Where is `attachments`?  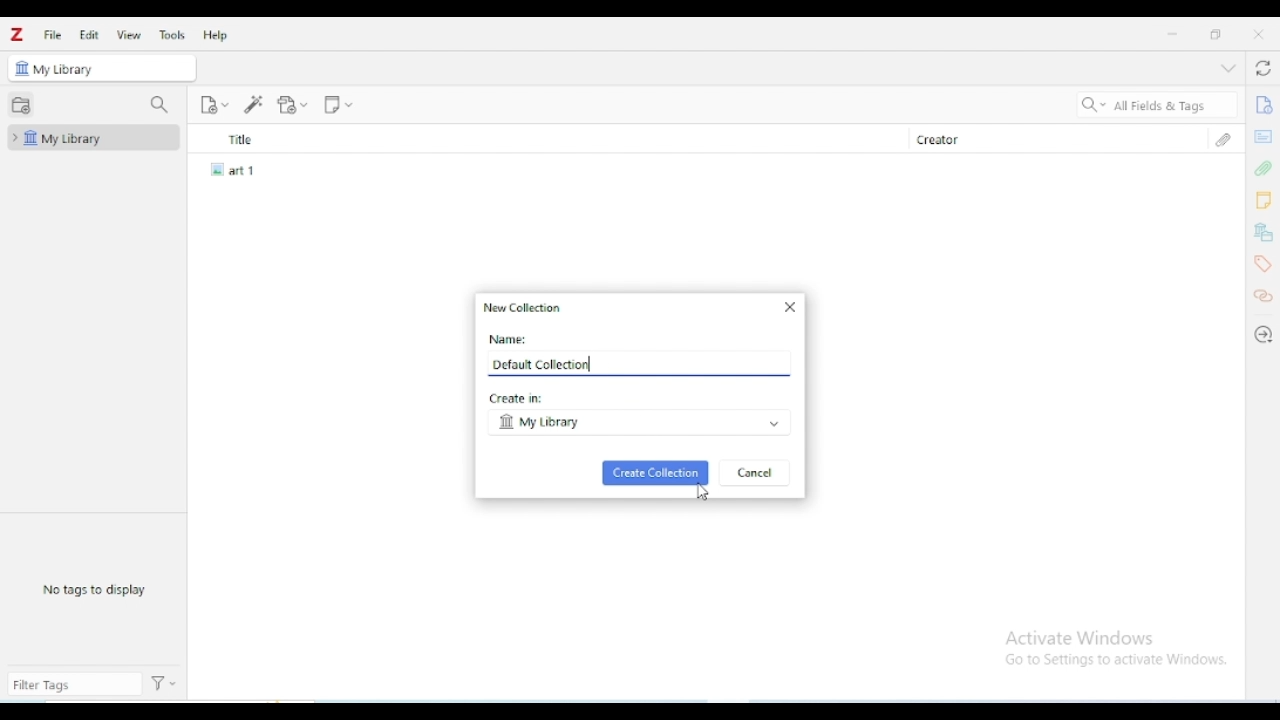
attachments is located at coordinates (1223, 139).